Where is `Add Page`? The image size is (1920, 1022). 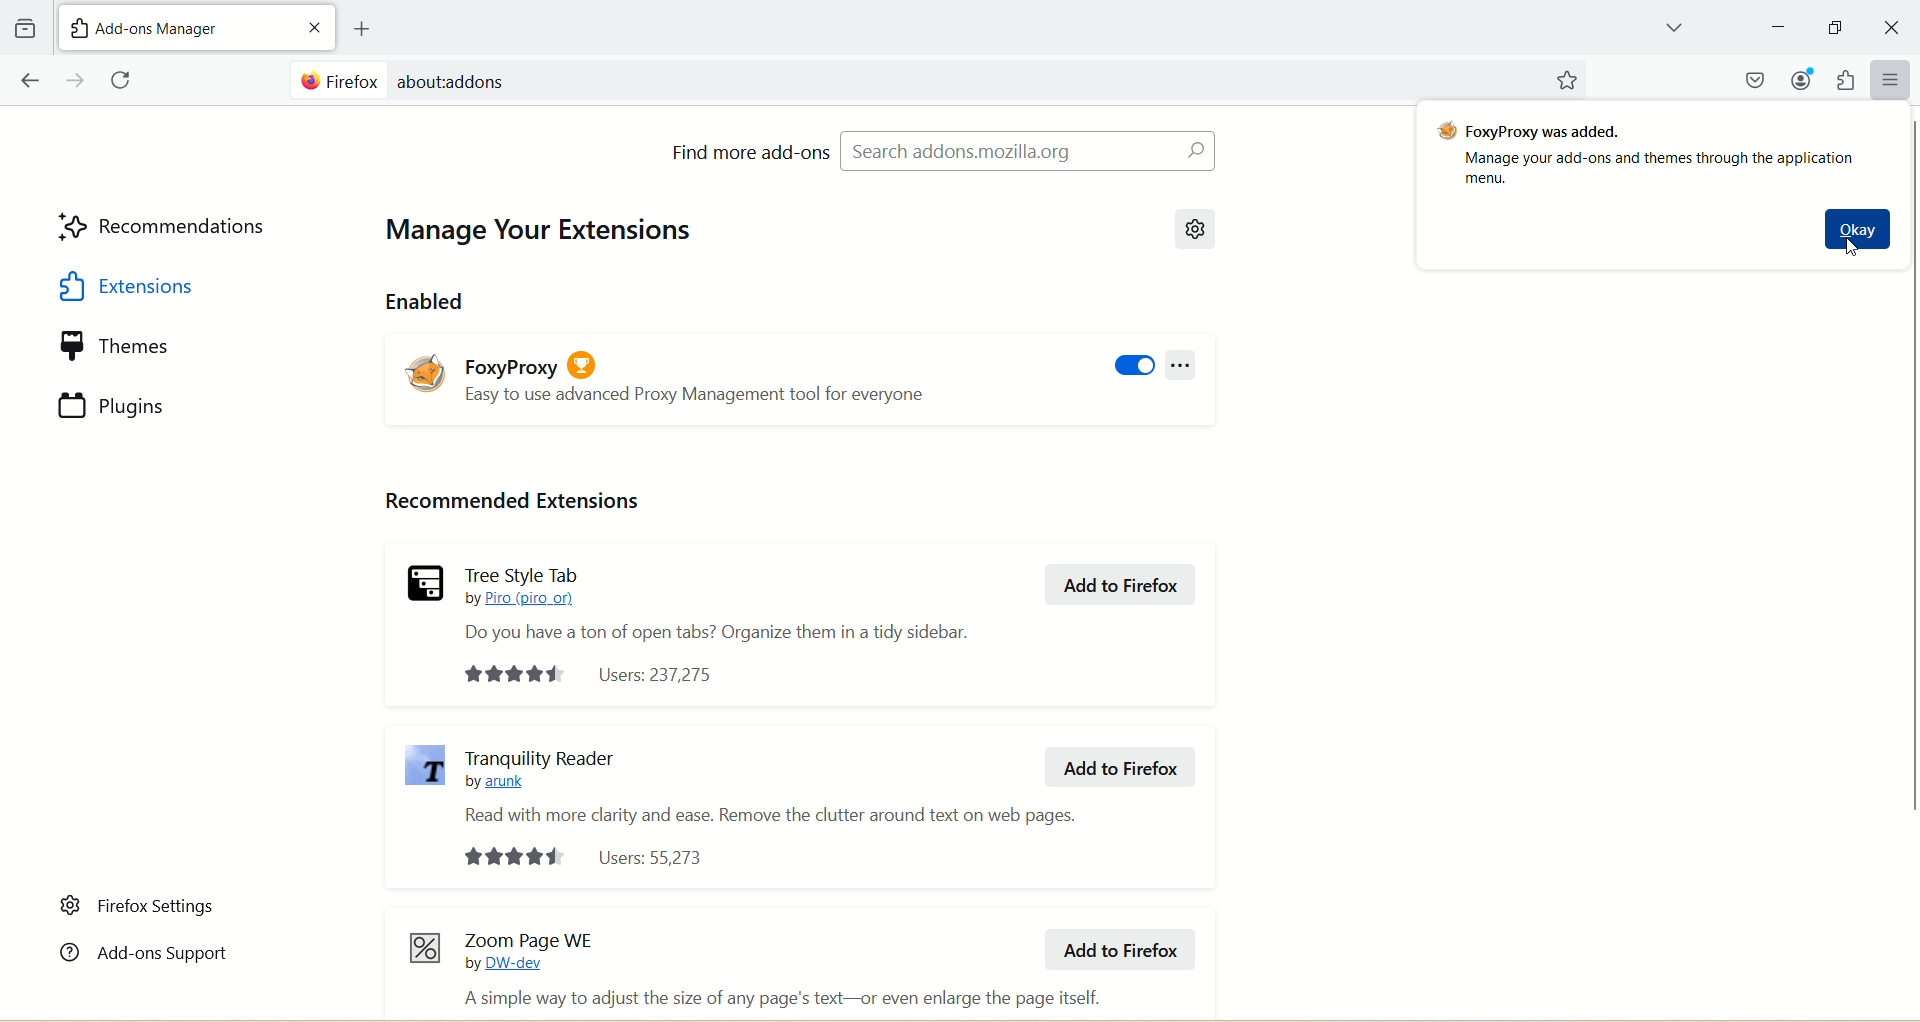 Add Page is located at coordinates (359, 29).